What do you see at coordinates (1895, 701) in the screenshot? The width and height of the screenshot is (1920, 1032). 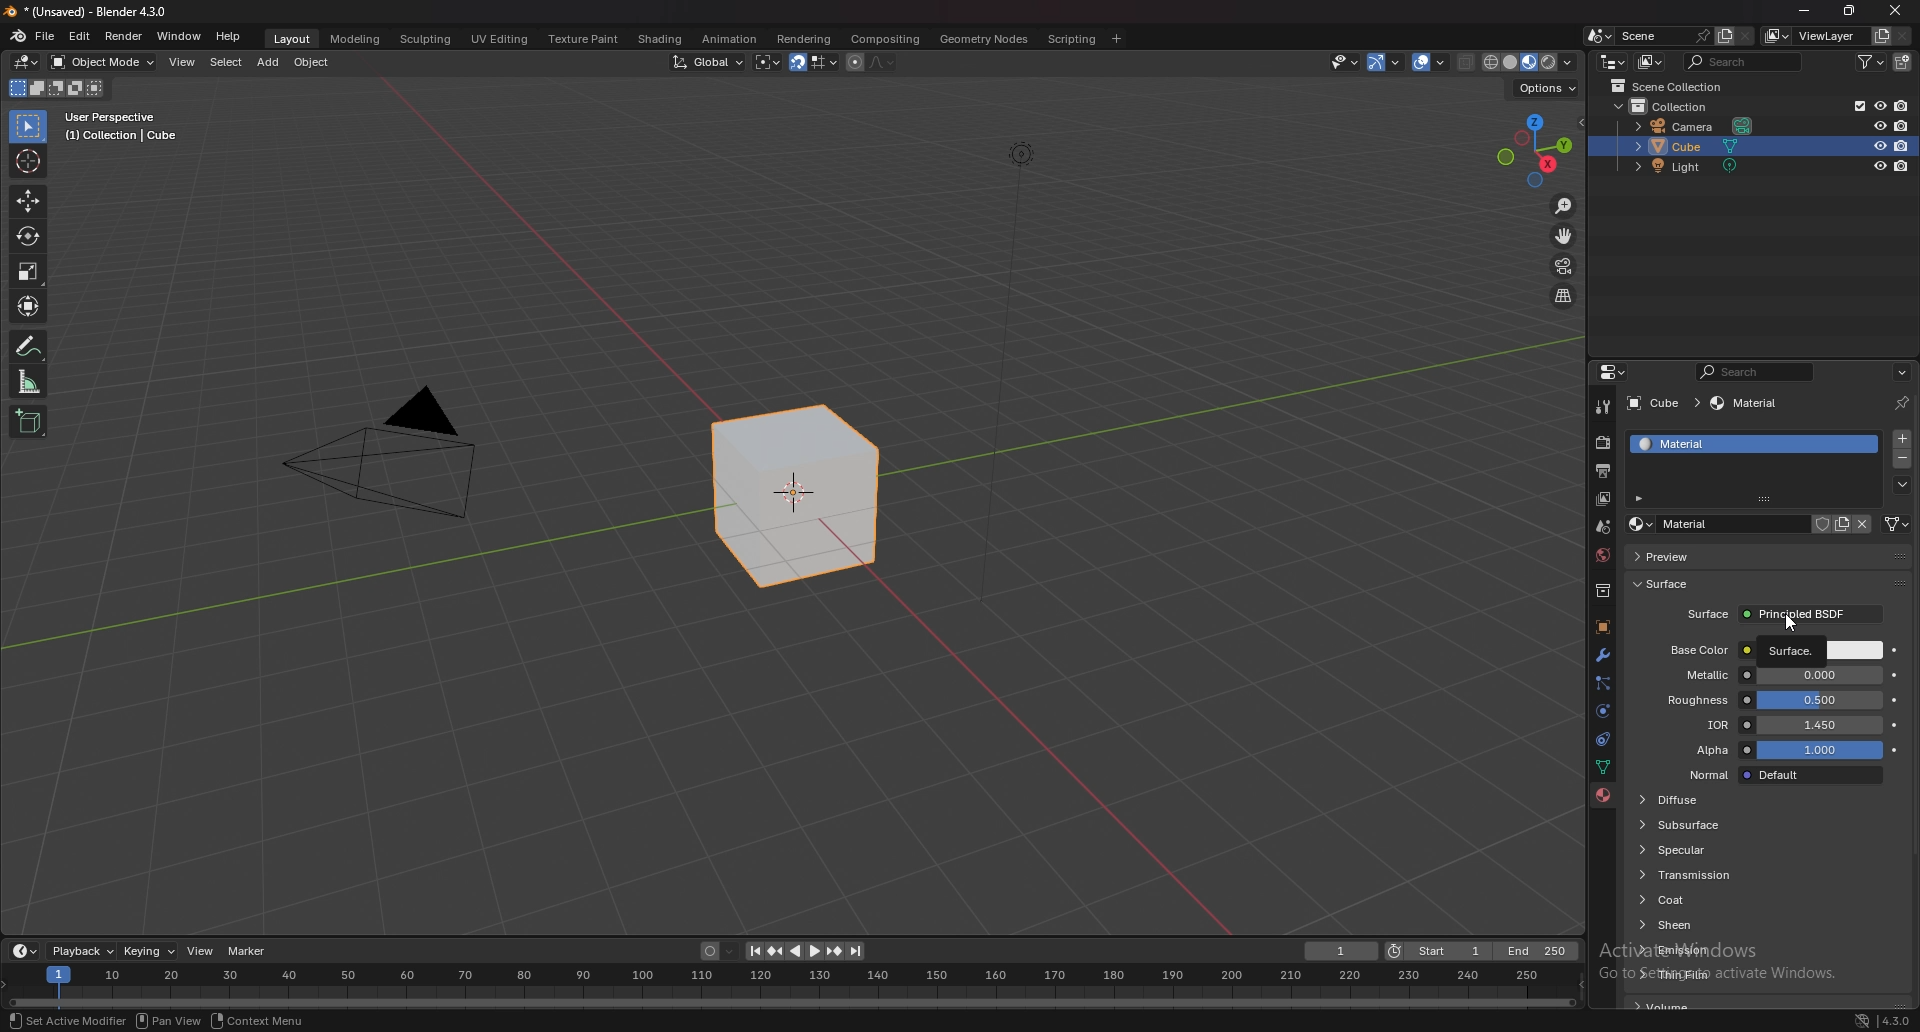 I see `animate property` at bounding box center [1895, 701].